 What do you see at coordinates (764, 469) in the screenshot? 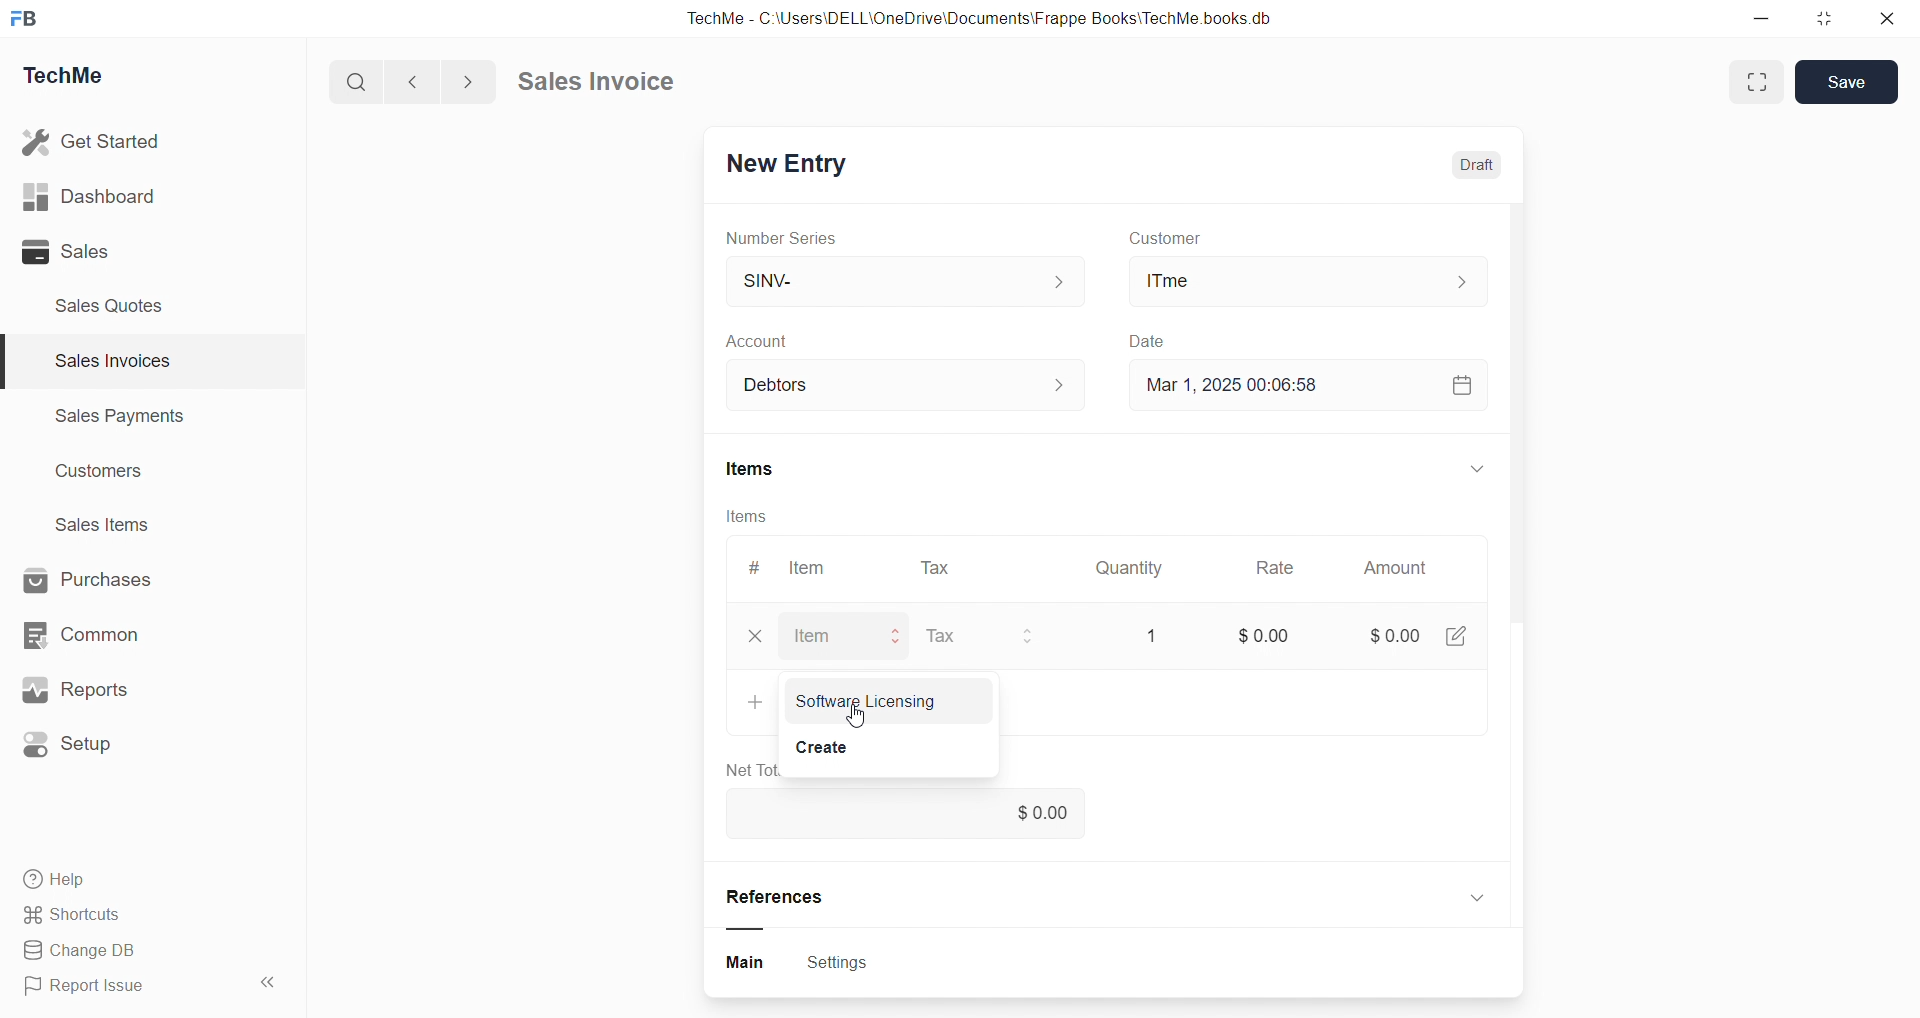
I see `Items` at bounding box center [764, 469].